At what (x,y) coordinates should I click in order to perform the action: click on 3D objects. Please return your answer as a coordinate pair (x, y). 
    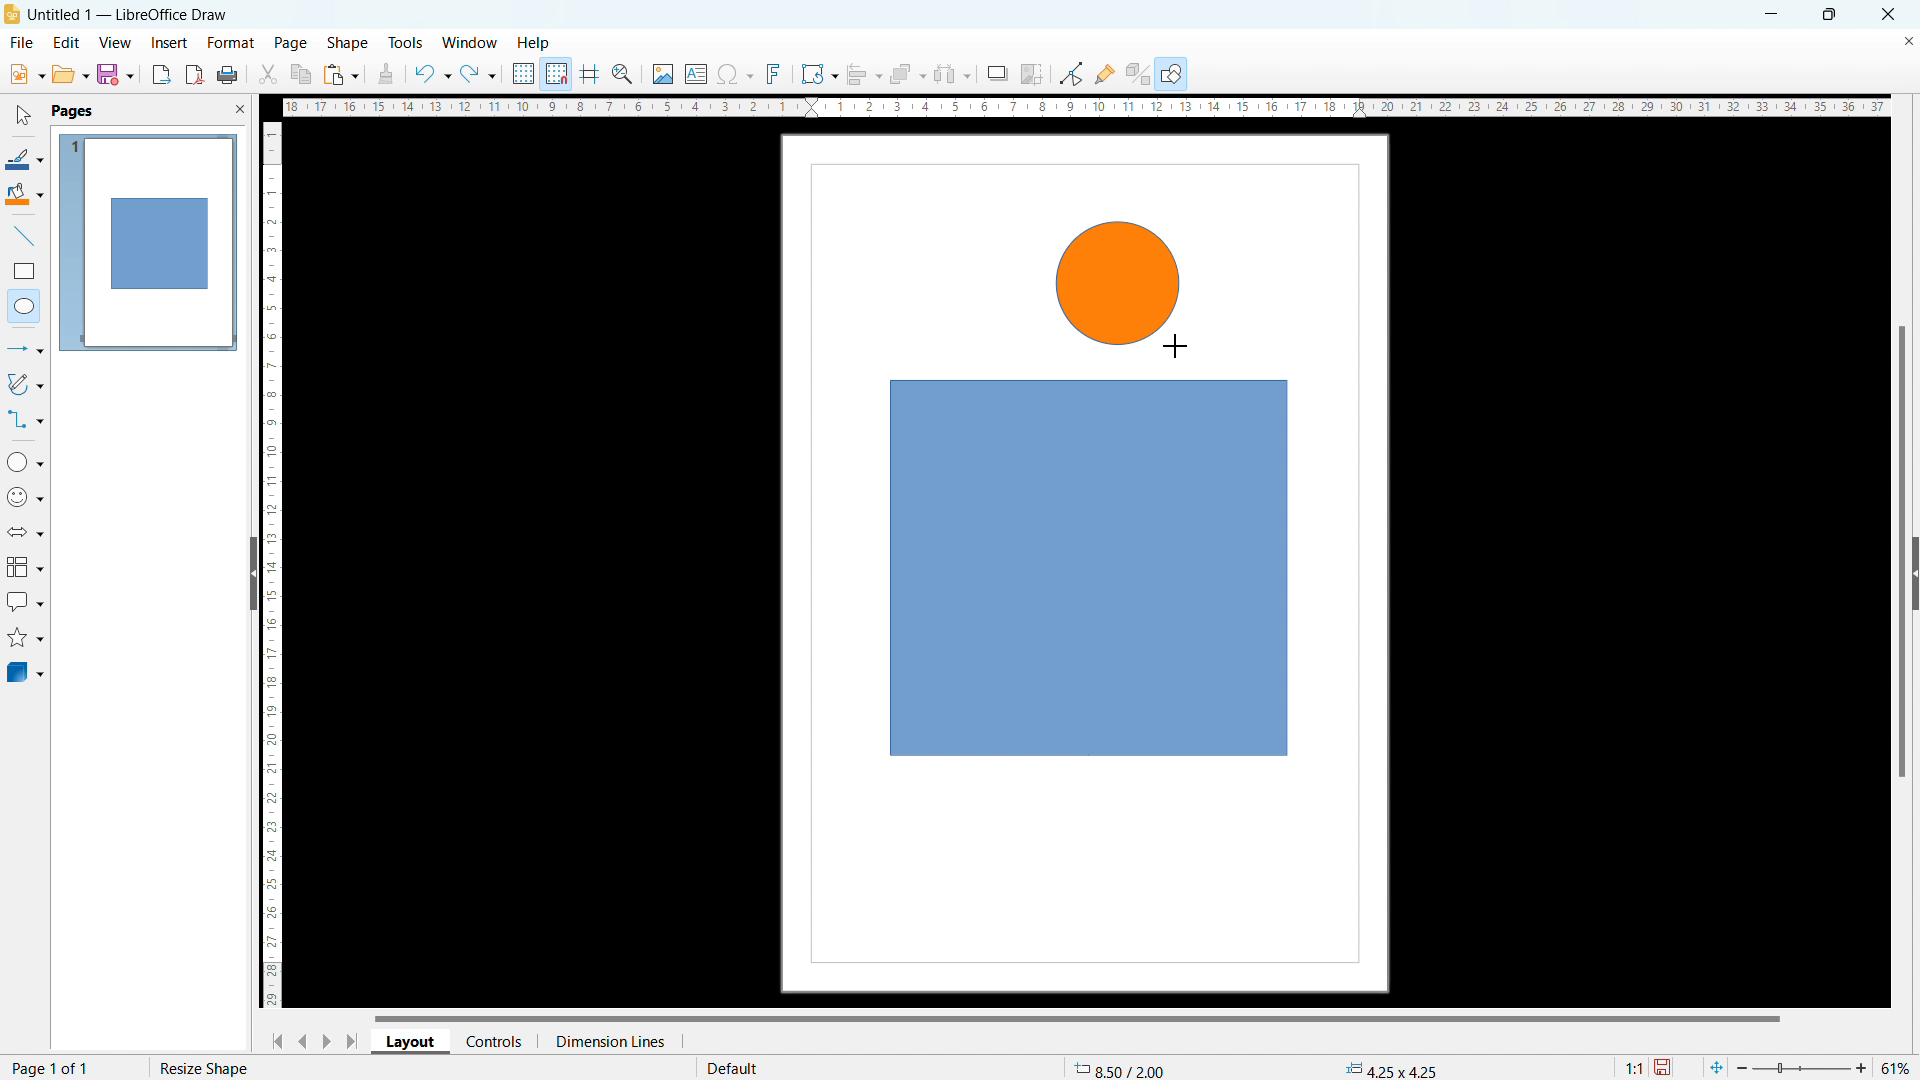
    Looking at the image, I should click on (24, 671).